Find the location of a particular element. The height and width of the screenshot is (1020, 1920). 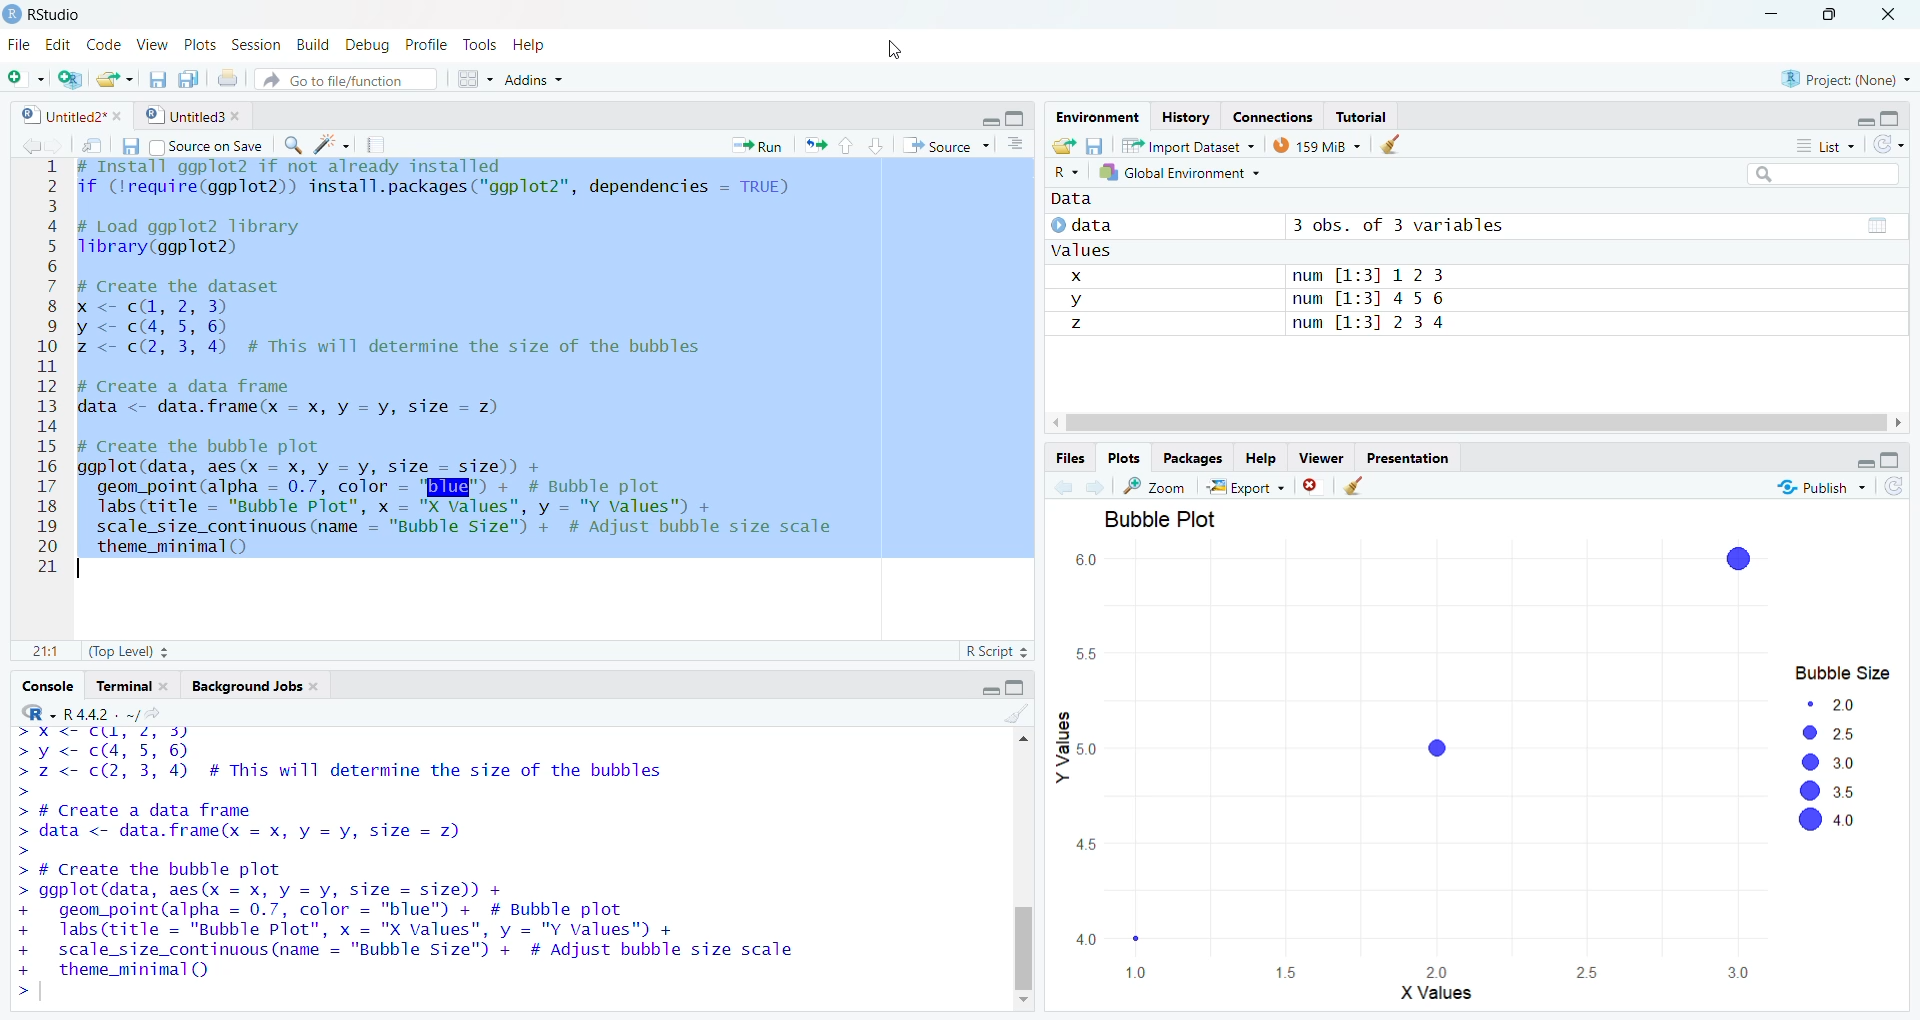

Search is located at coordinates (1803, 173).